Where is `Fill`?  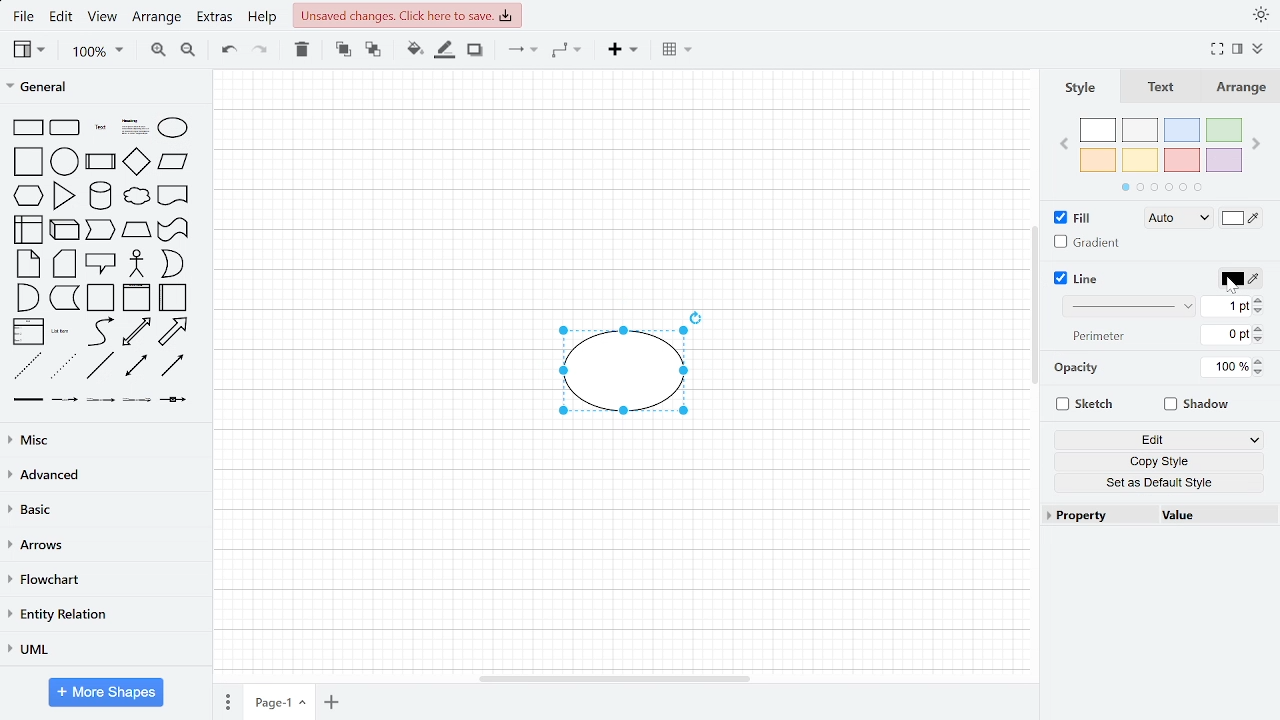 Fill is located at coordinates (1070, 218).